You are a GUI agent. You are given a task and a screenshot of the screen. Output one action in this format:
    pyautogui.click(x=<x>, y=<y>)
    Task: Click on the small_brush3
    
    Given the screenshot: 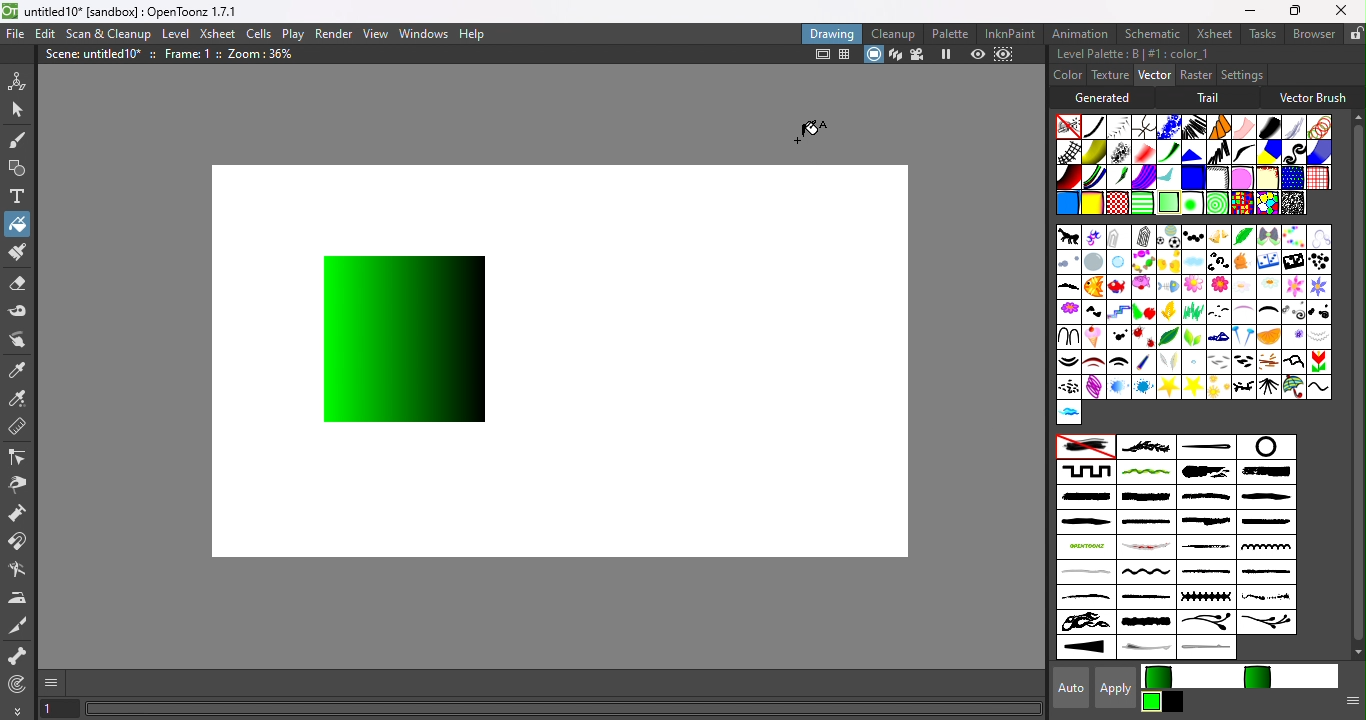 What is the action you would take?
    pyautogui.click(x=1086, y=598)
    